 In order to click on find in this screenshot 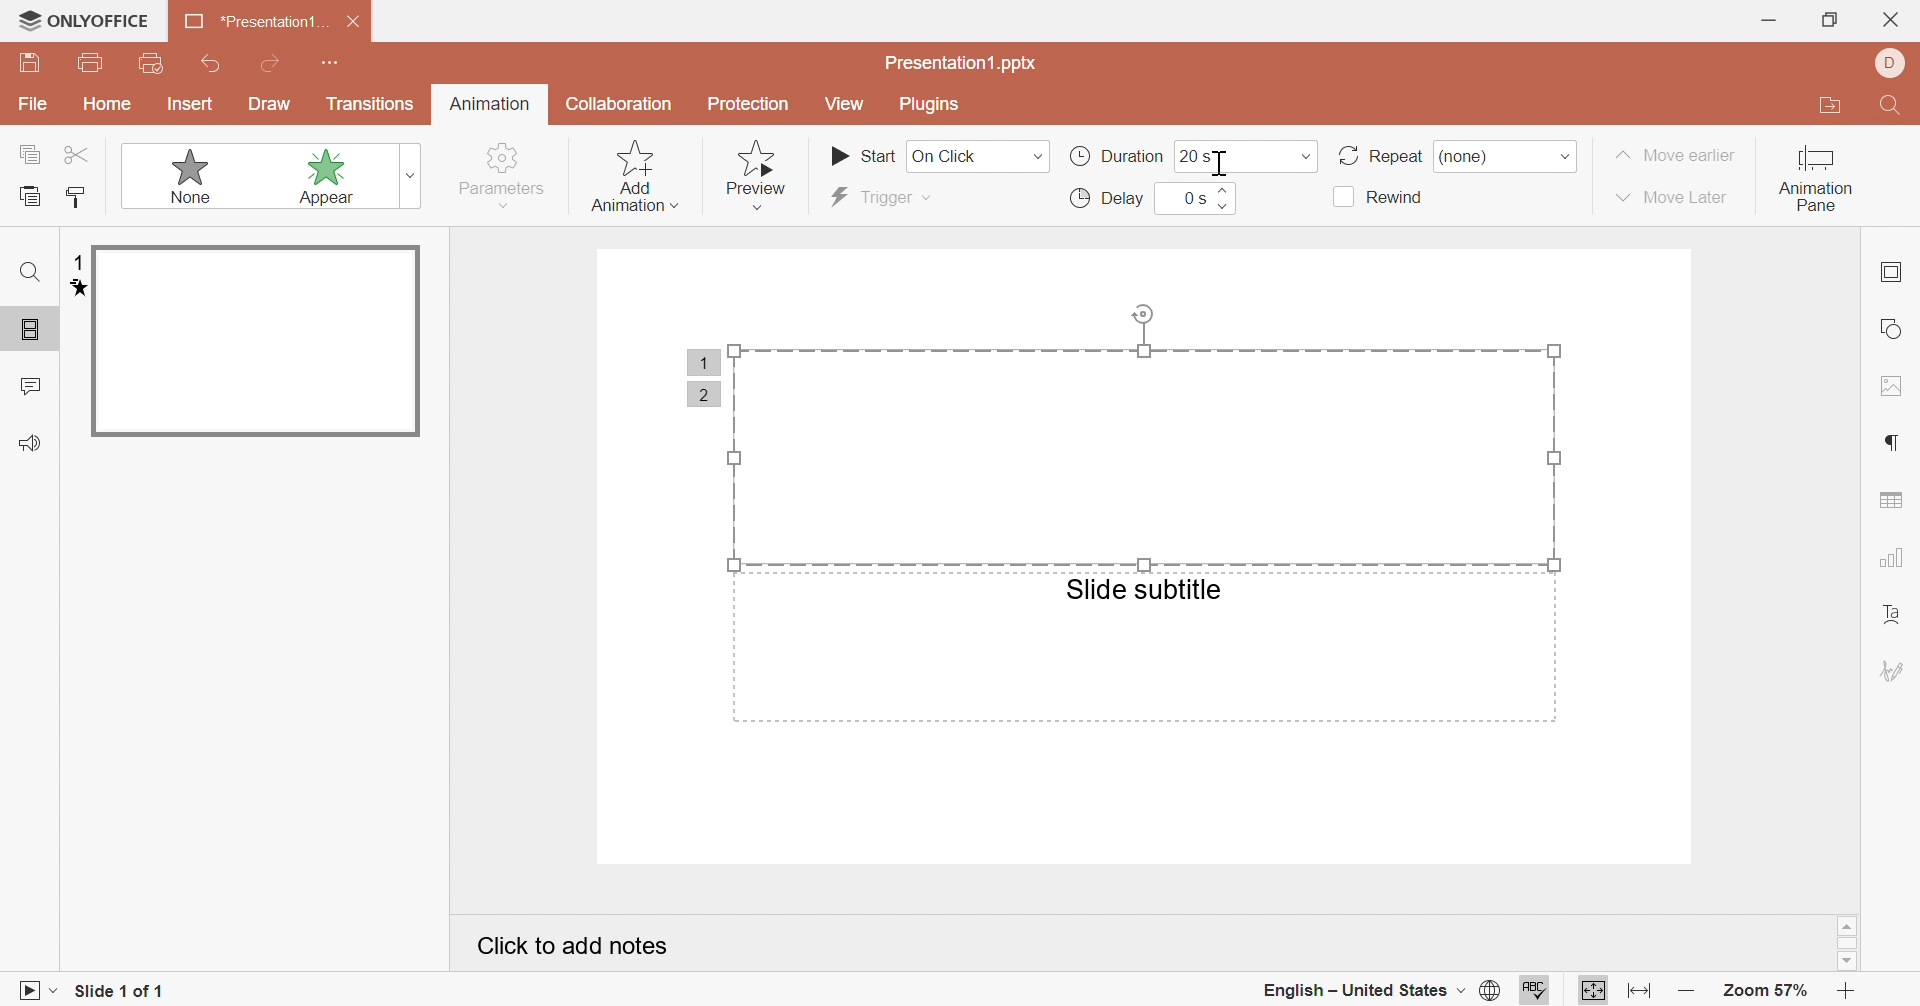, I will do `click(1894, 106)`.